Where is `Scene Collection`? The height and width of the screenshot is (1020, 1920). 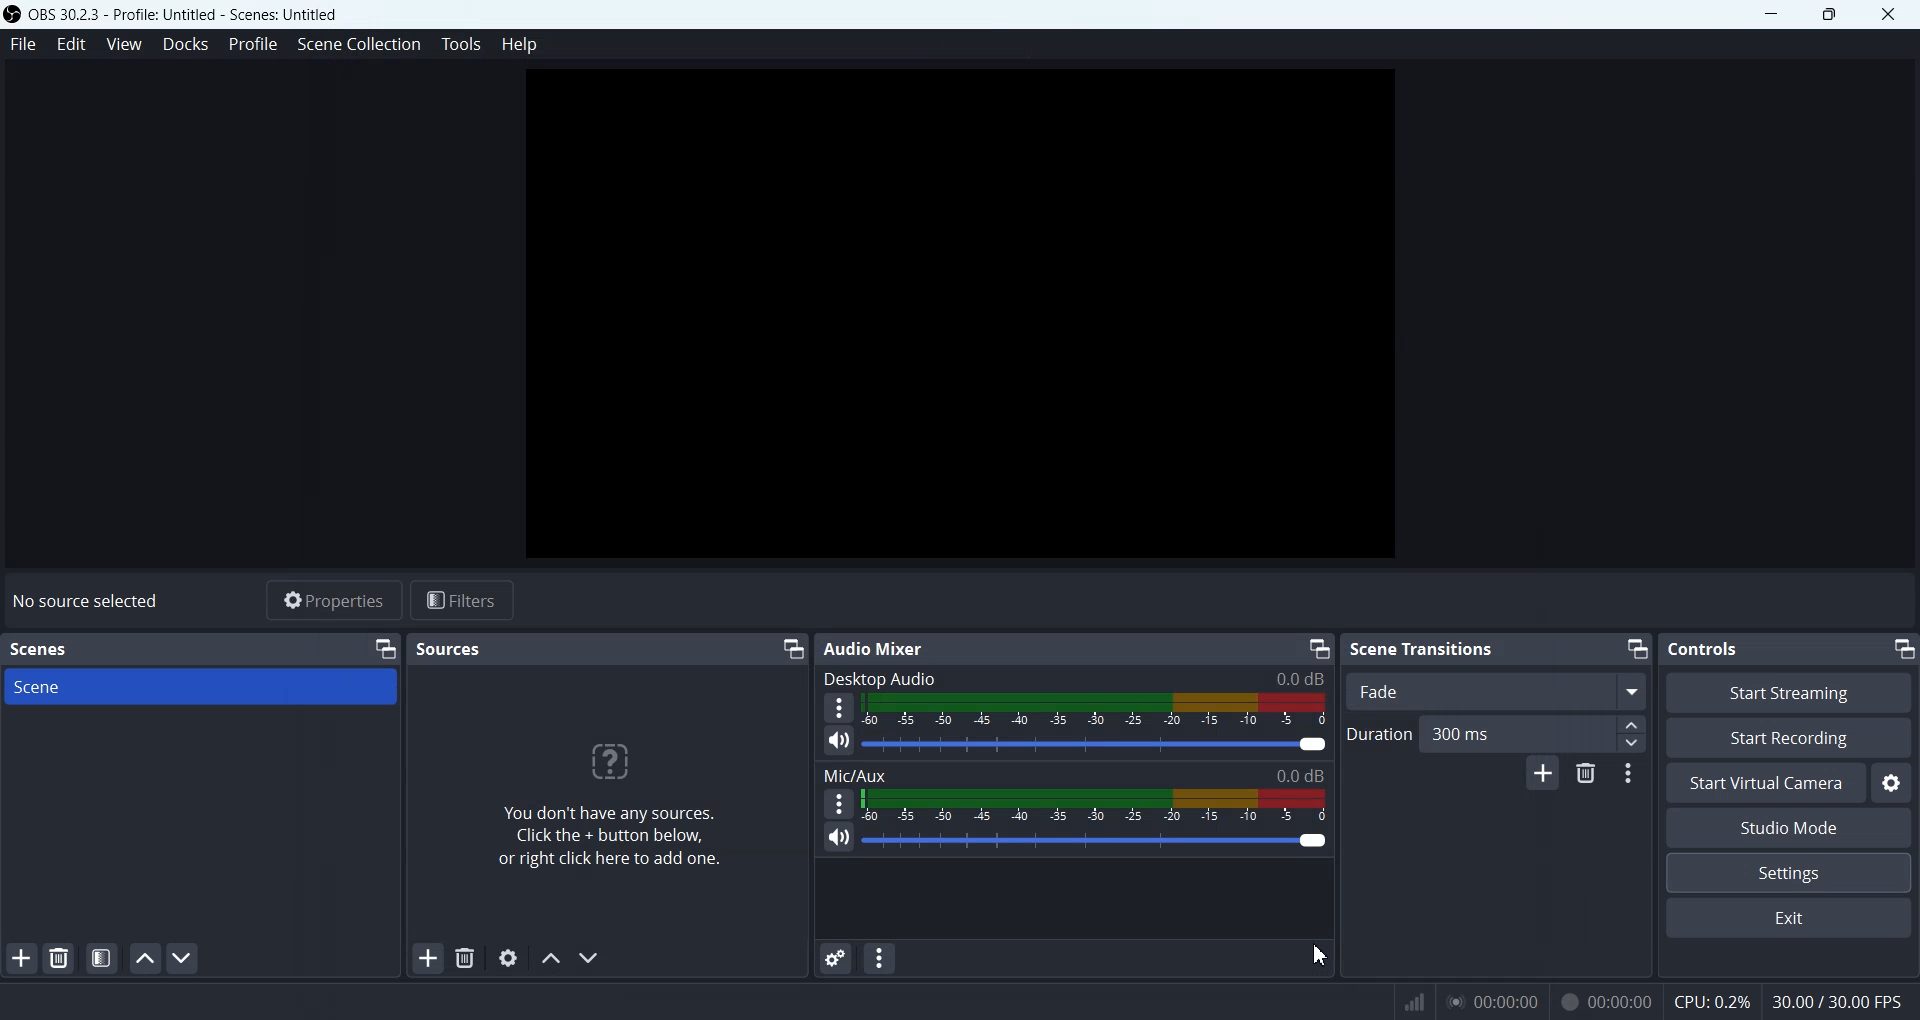
Scene Collection is located at coordinates (358, 46).